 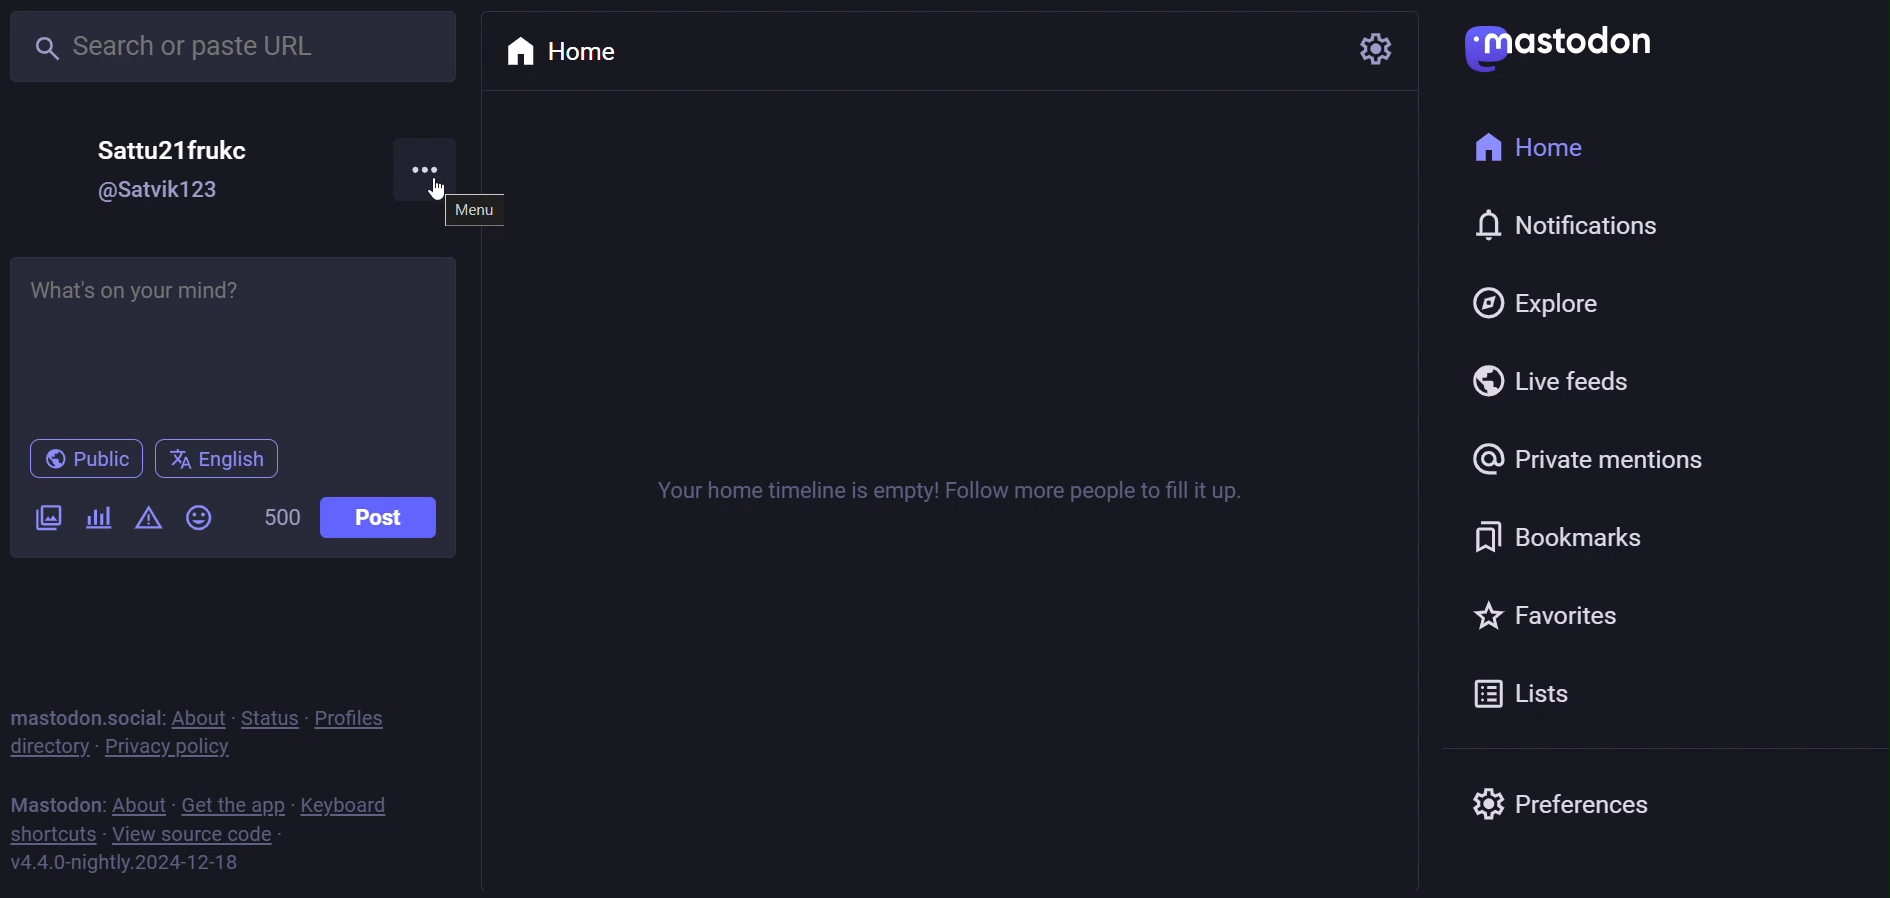 What do you see at coordinates (235, 801) in the screenshot?
I see `get the app` at bounding box center [235, 801].